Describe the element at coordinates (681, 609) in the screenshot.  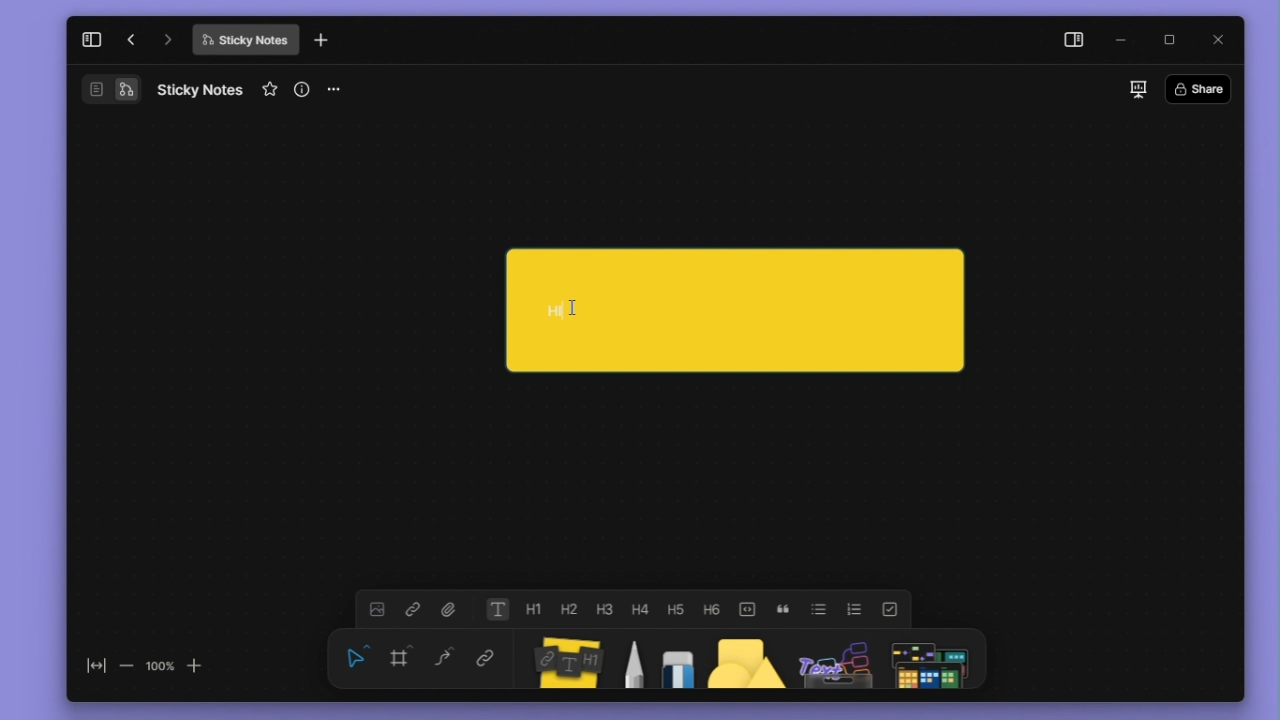
I see `heading` at that location.